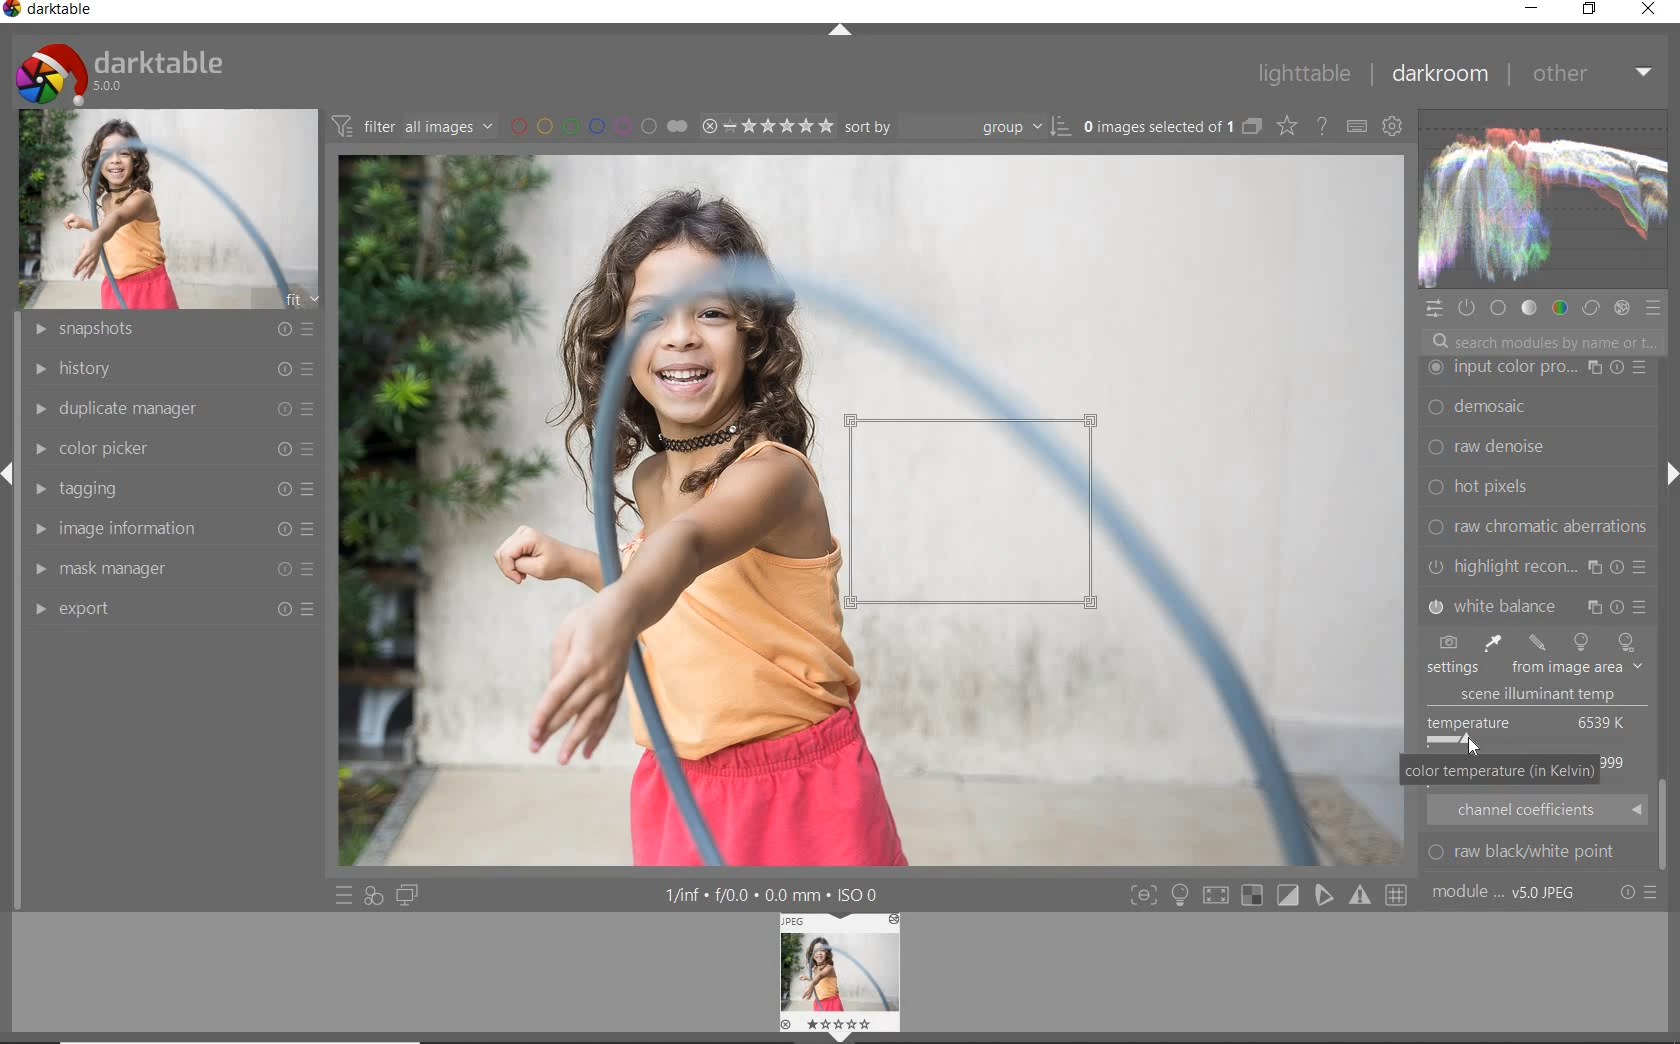  Describe the element at coordinates (124, 69) in the screenshot. I see `system logo & name` at that location.